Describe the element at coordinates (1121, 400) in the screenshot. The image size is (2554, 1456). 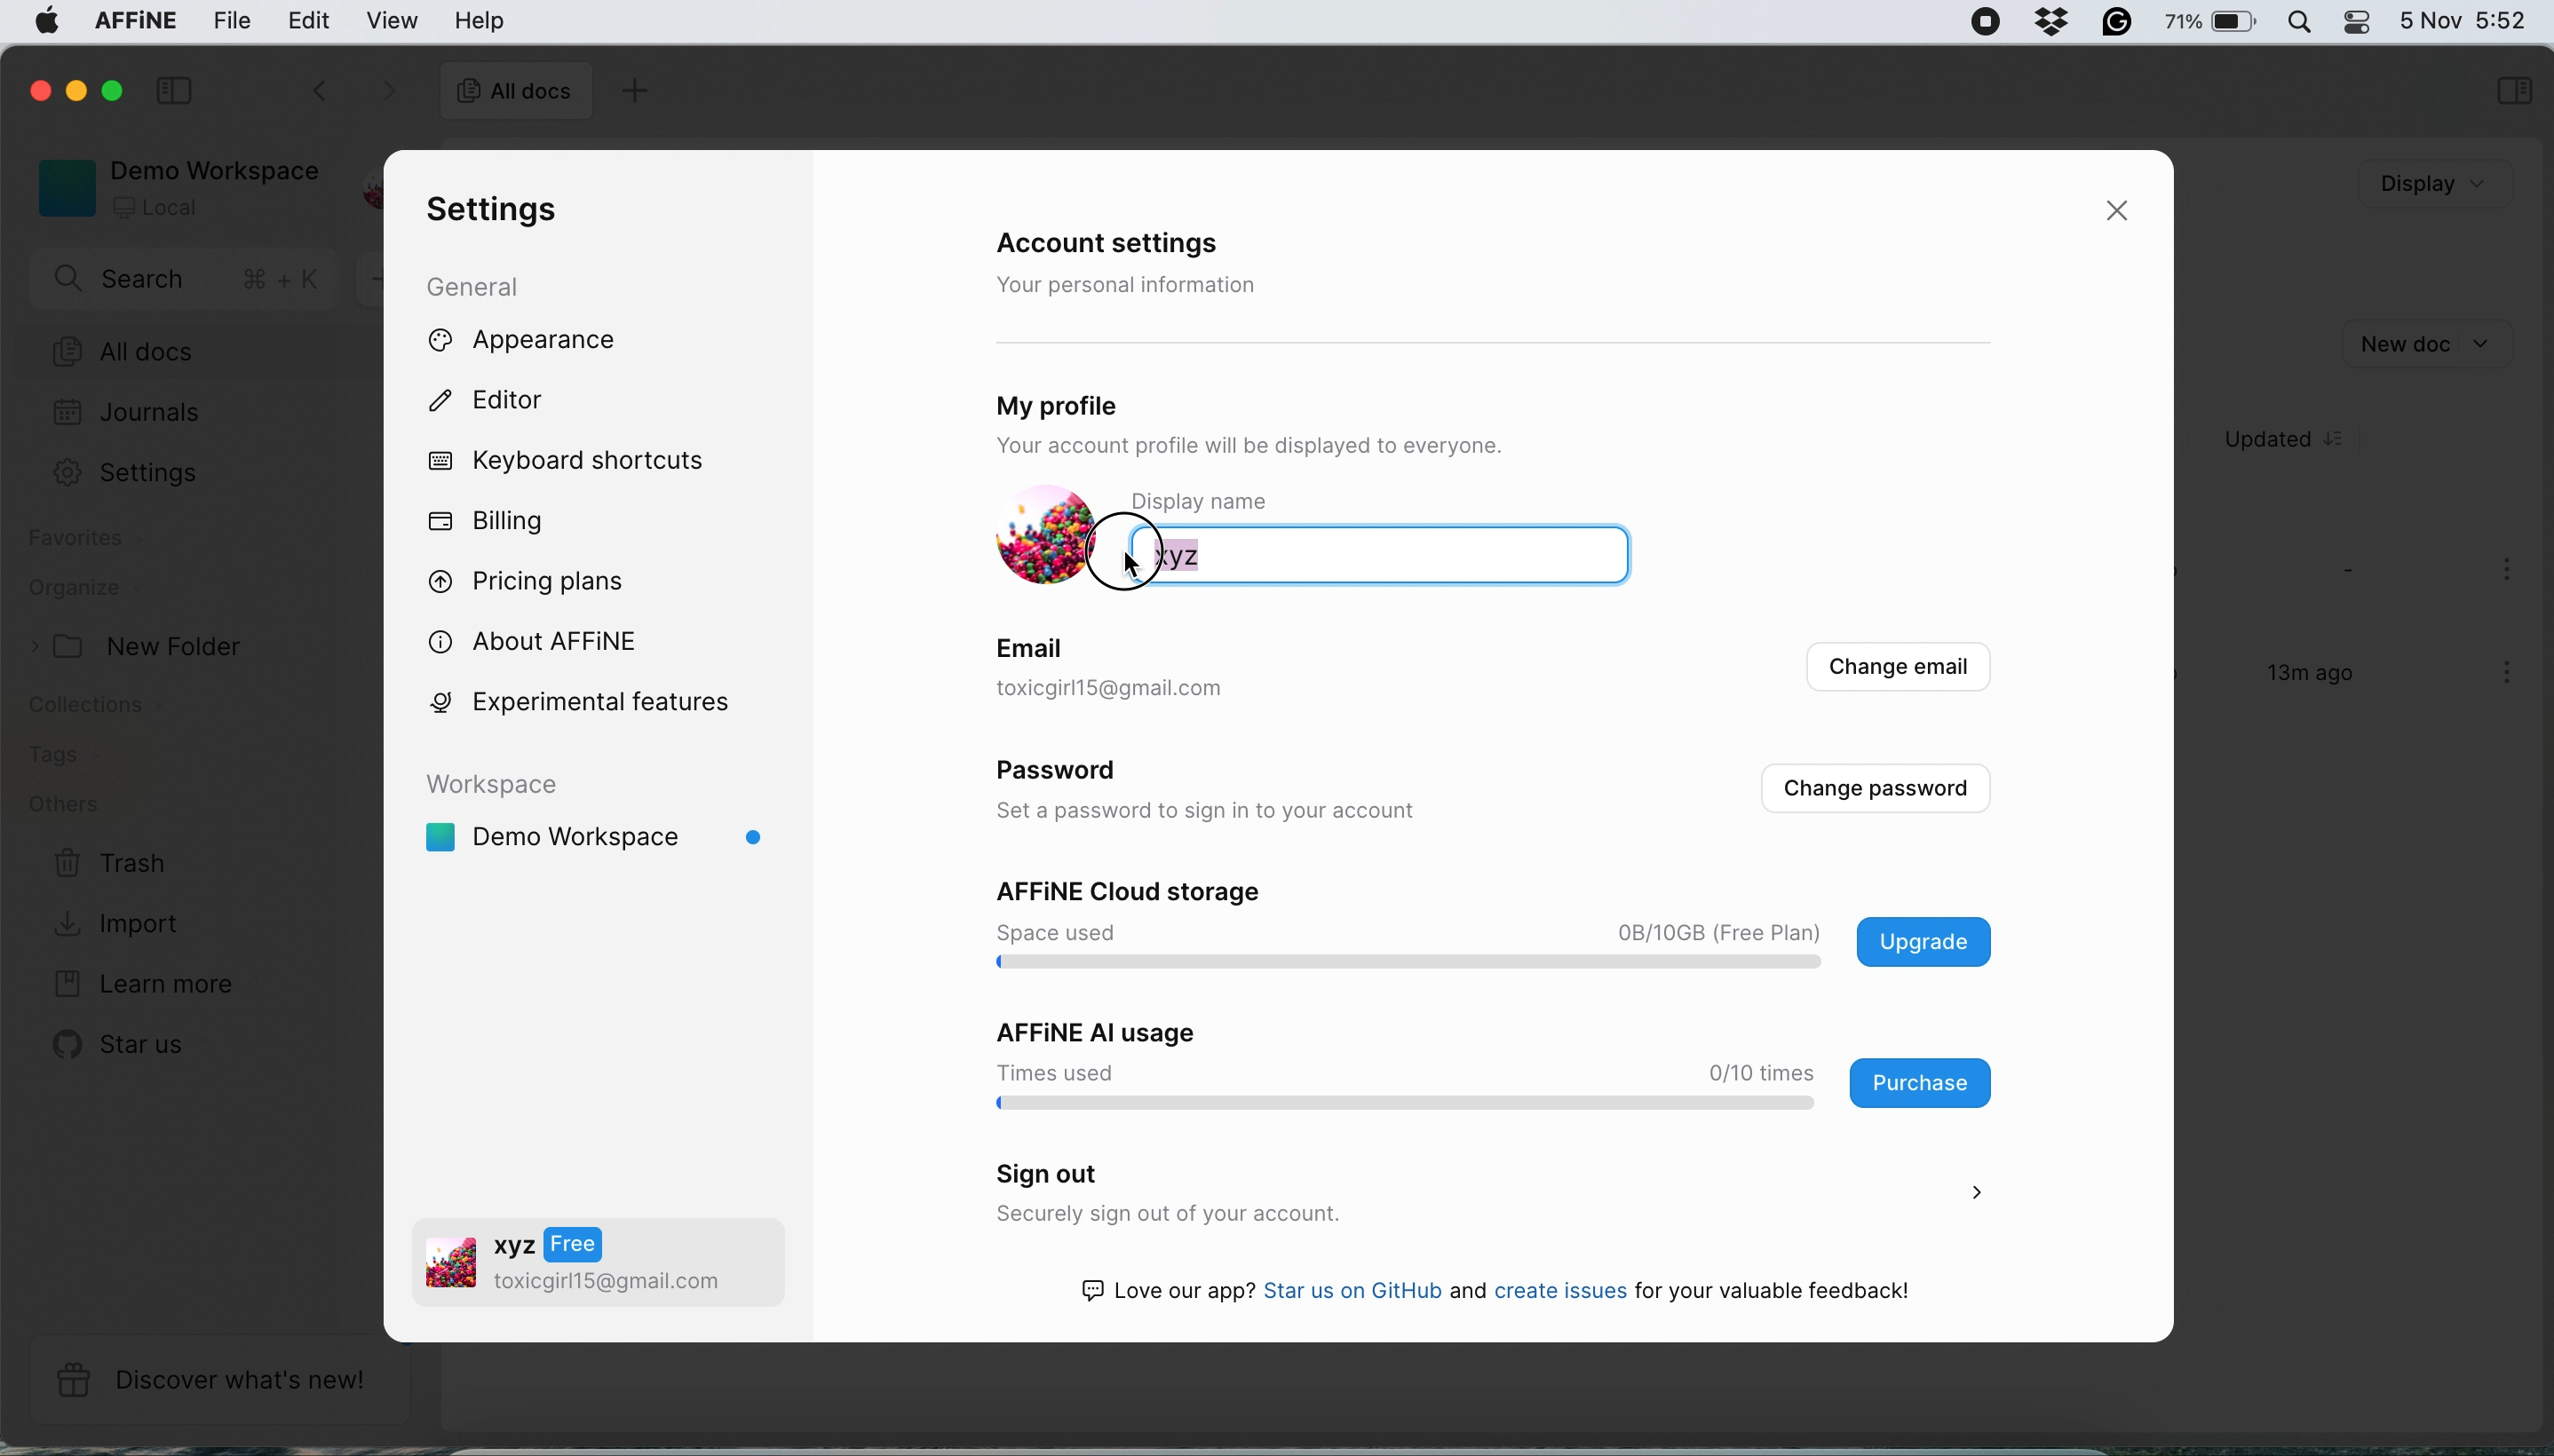
I see `my profile` at that location.